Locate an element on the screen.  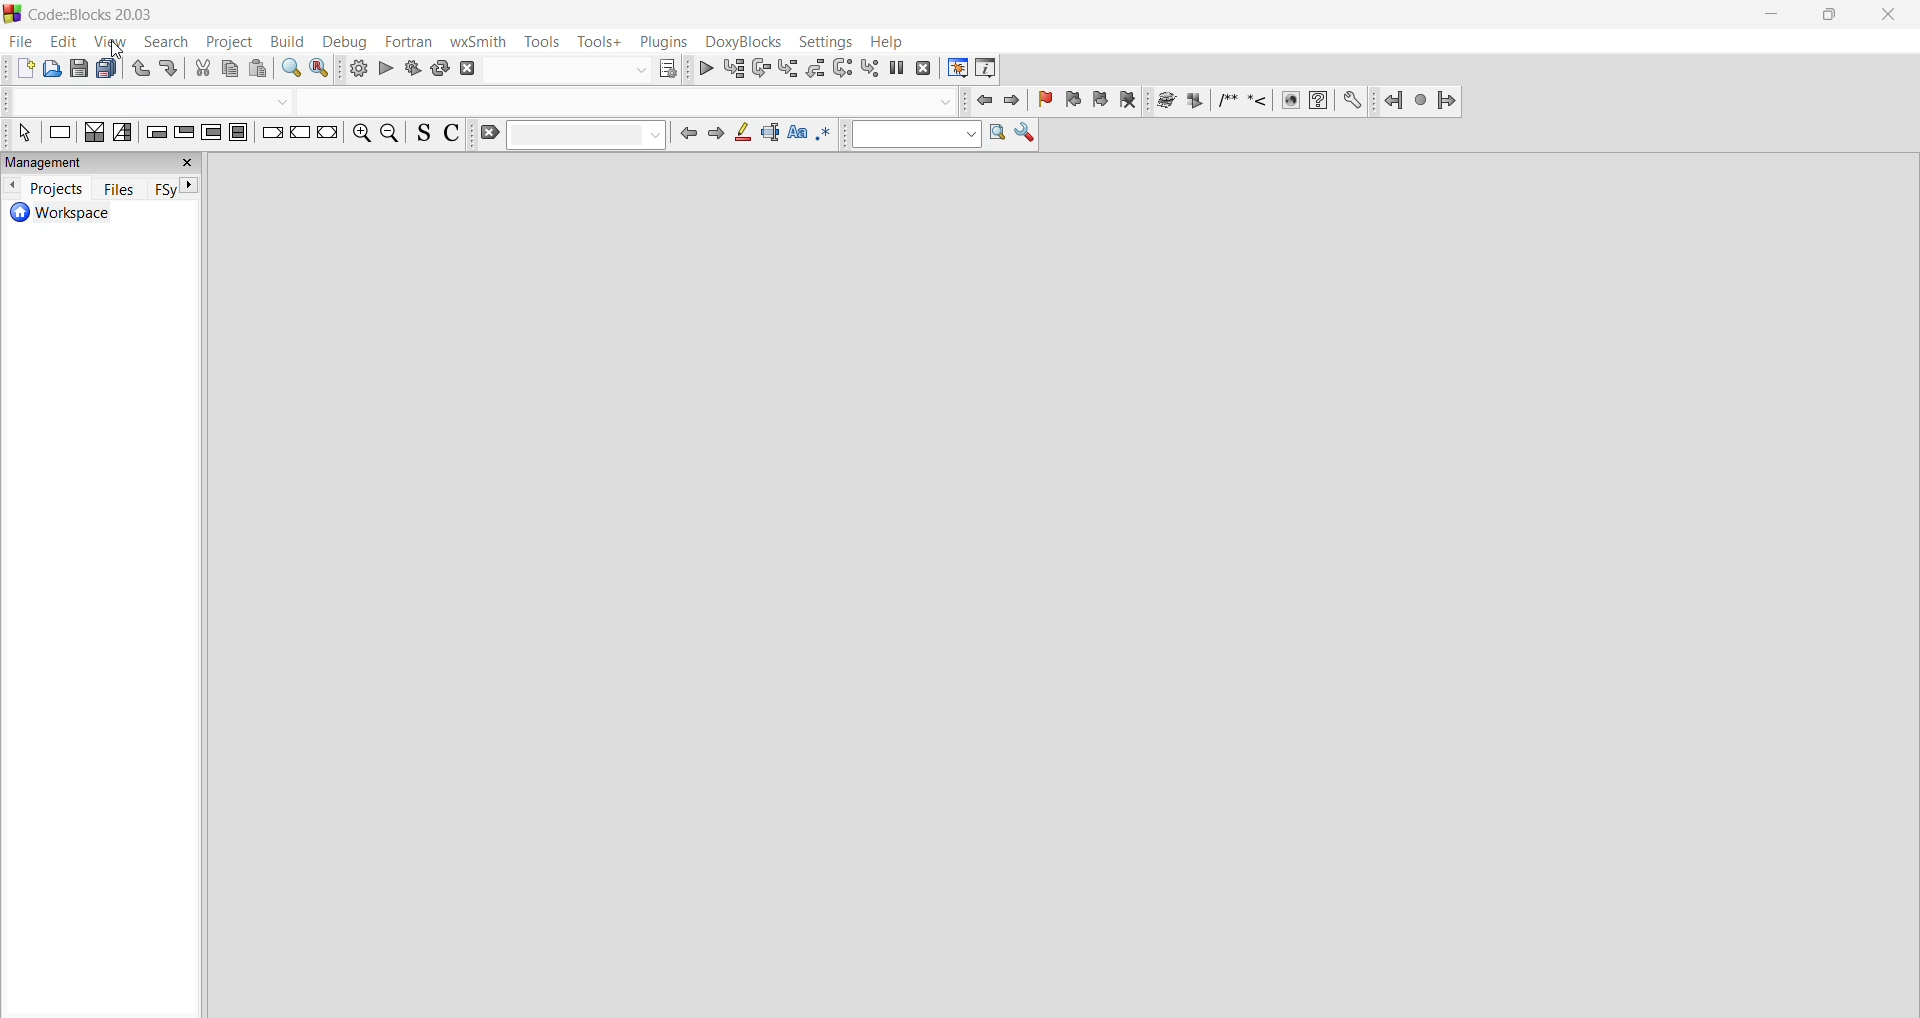
fortran is located at coordinates (410, 42).